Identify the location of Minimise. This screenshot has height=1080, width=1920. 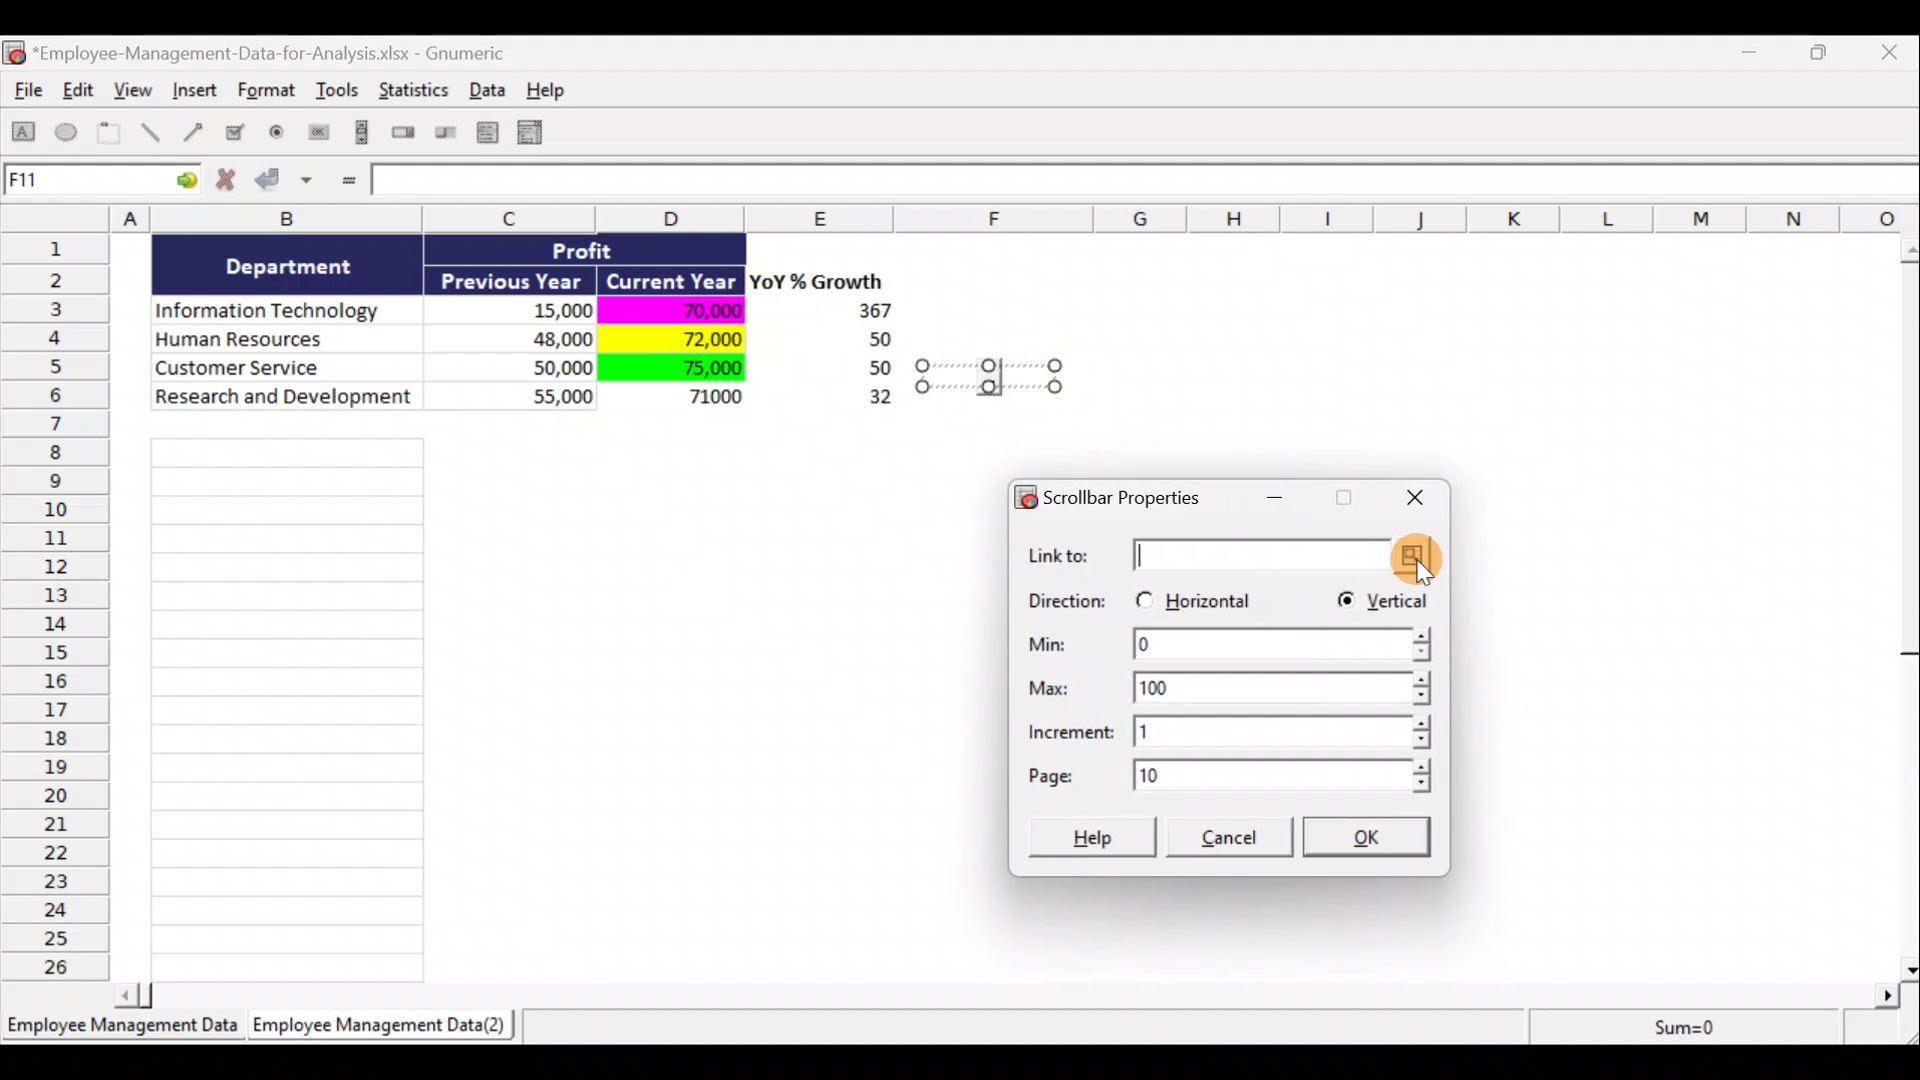
(1754, 56).